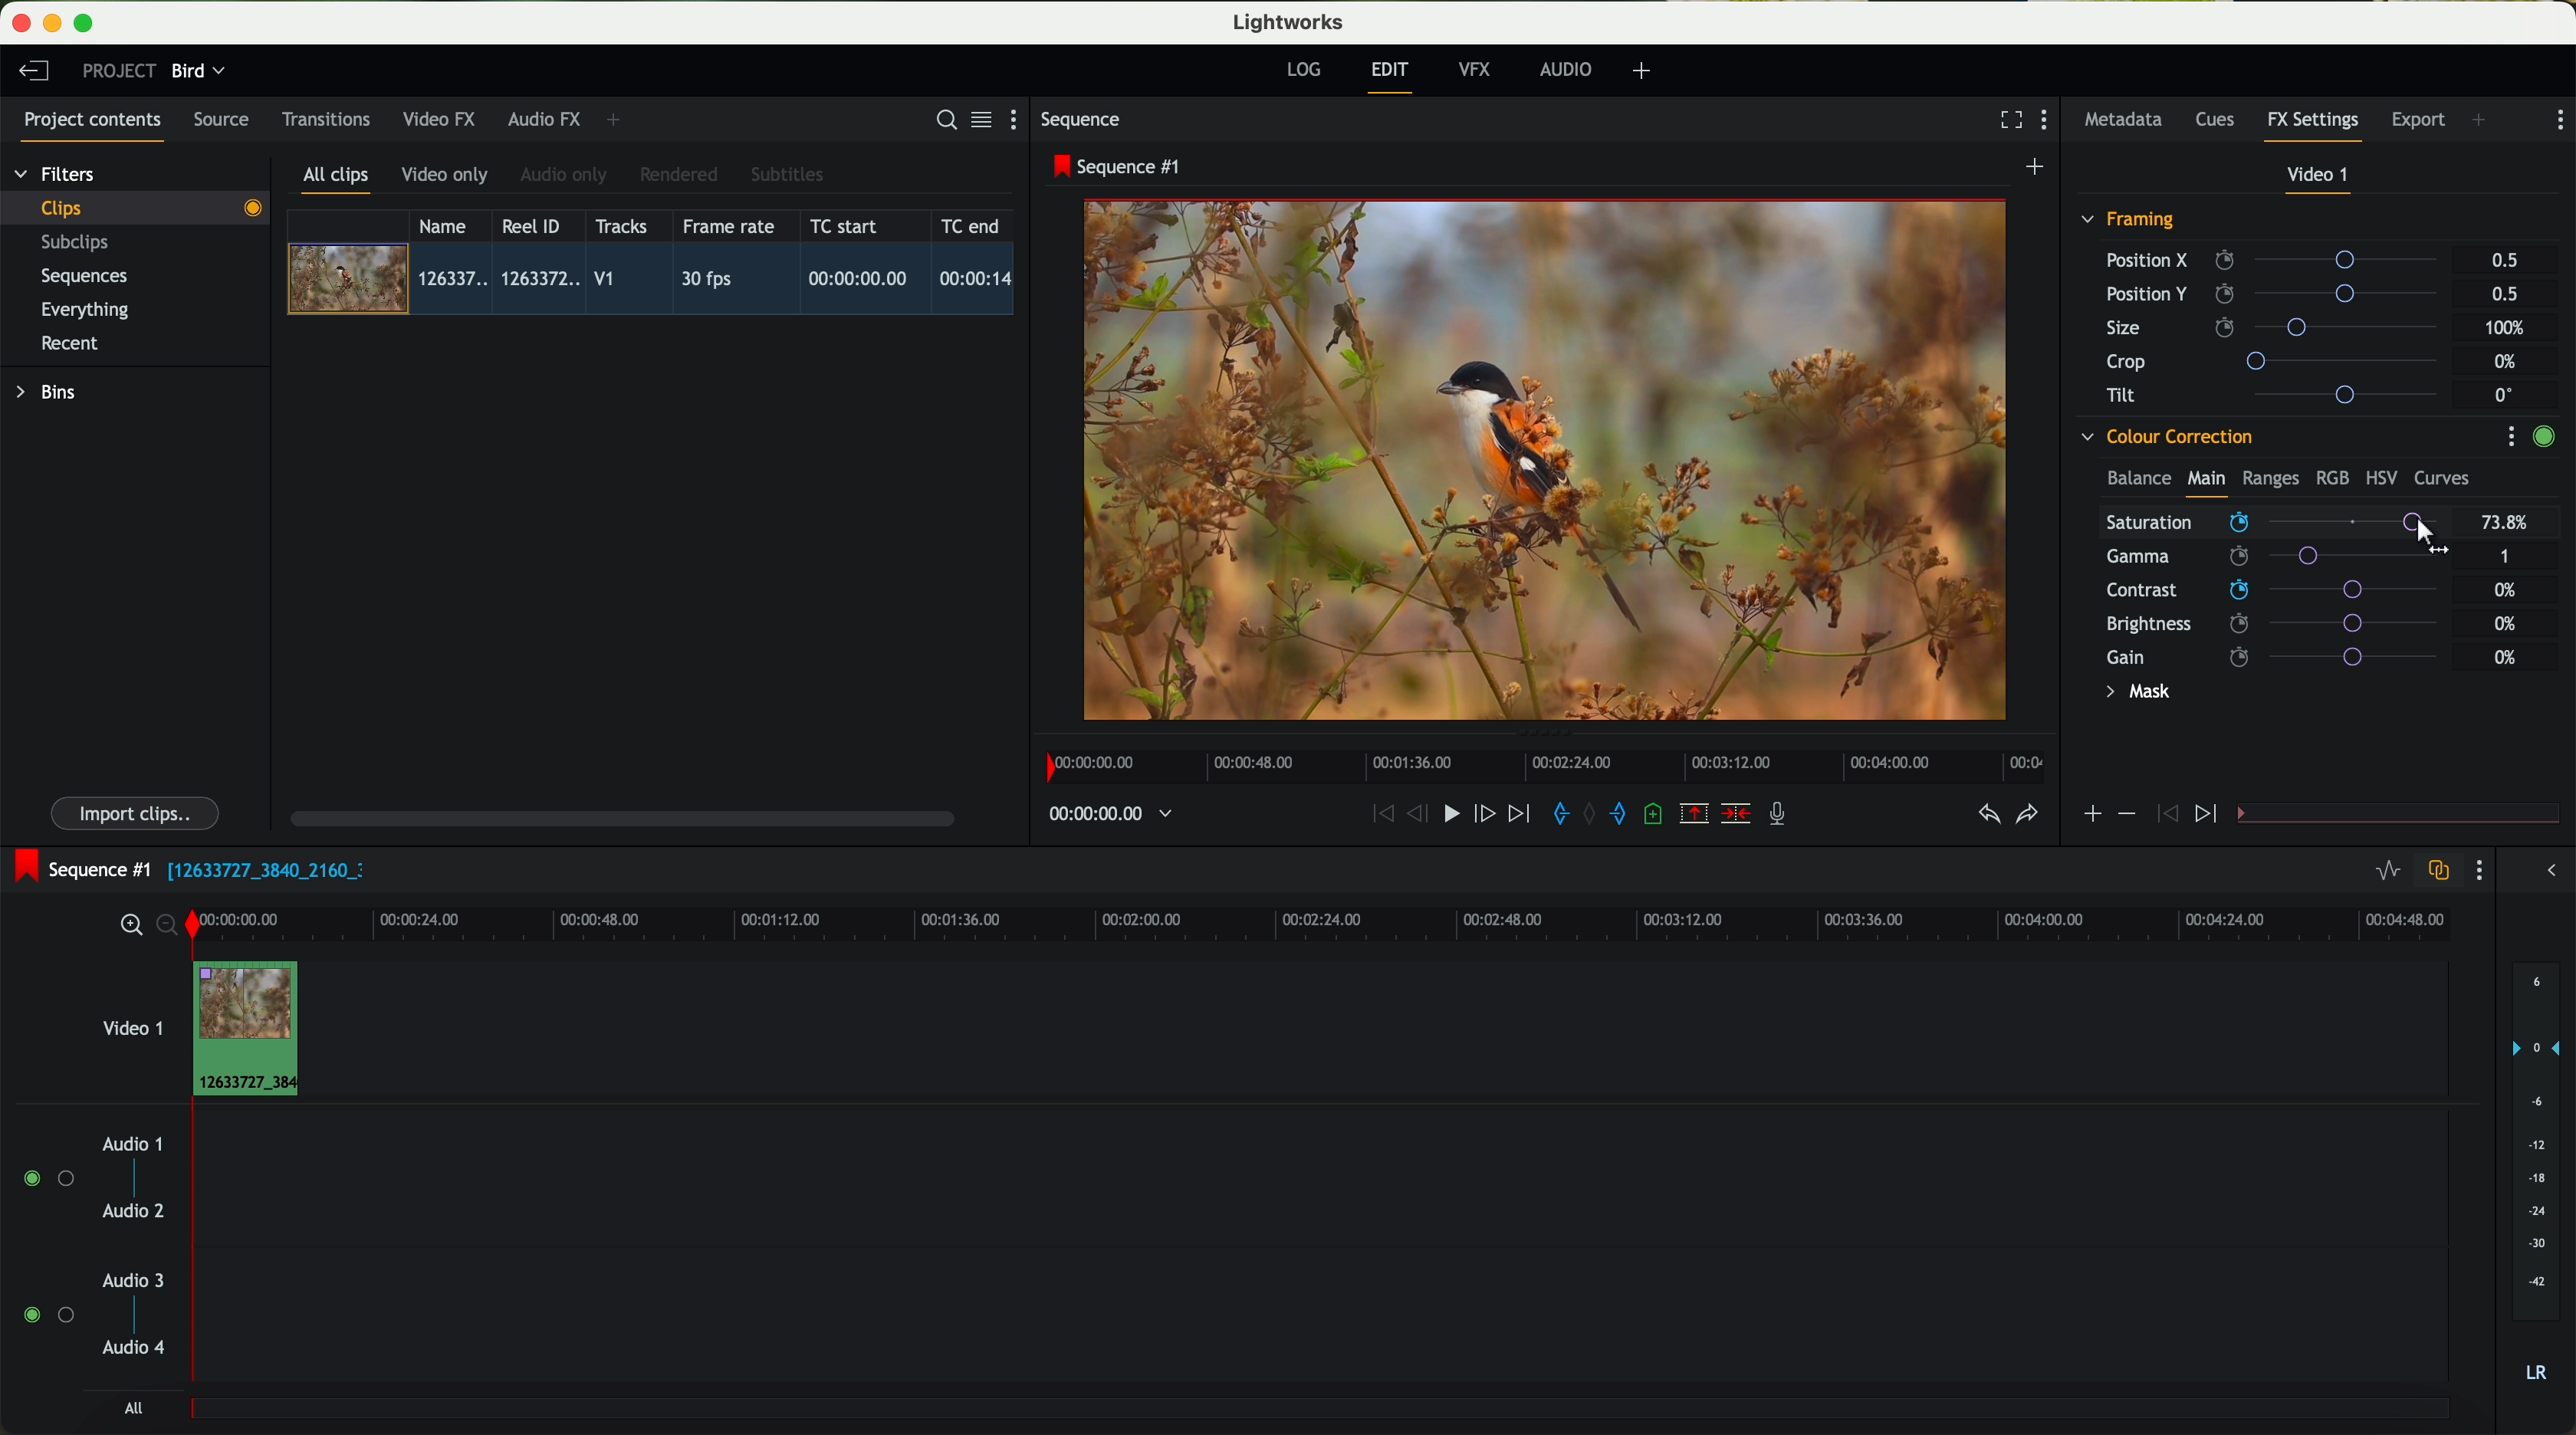 This screenshot has height=1435, width=2576. What do you see at coordinates (2505, 261) in the screenshot?
I see `0.5` at bounding box center [2505, 261].